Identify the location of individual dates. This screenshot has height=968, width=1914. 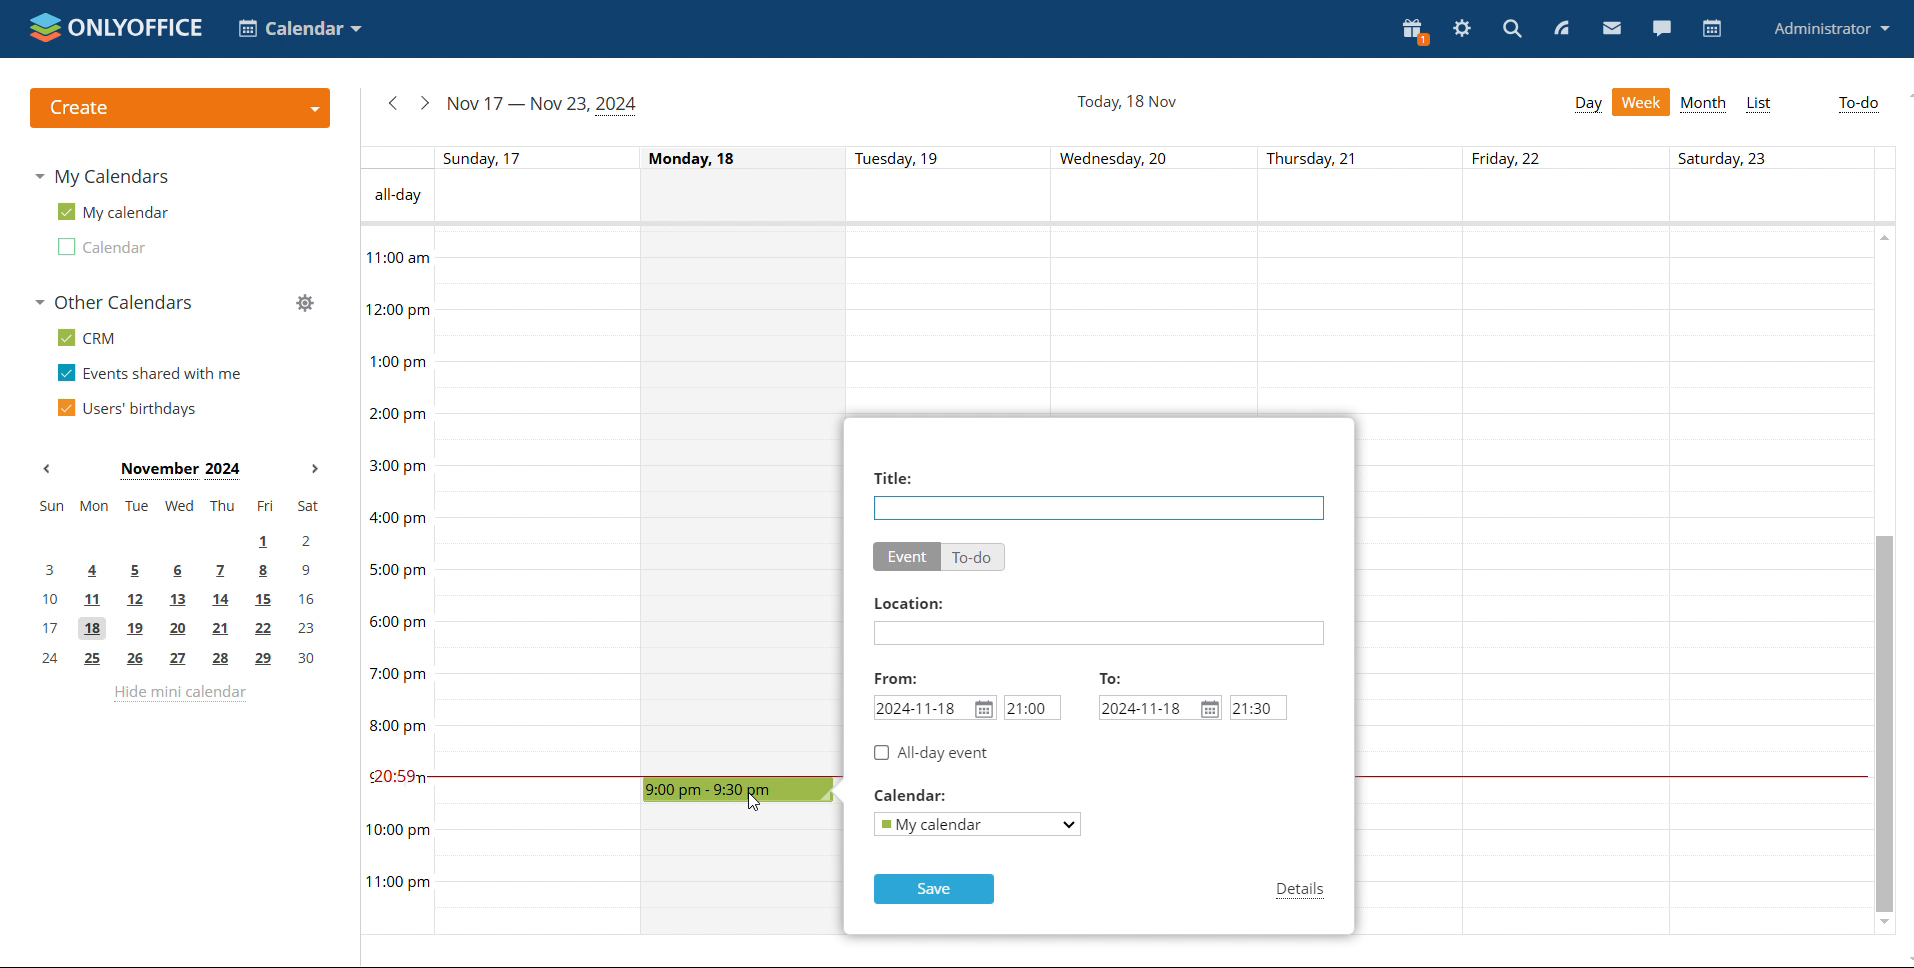
(1154, 157).